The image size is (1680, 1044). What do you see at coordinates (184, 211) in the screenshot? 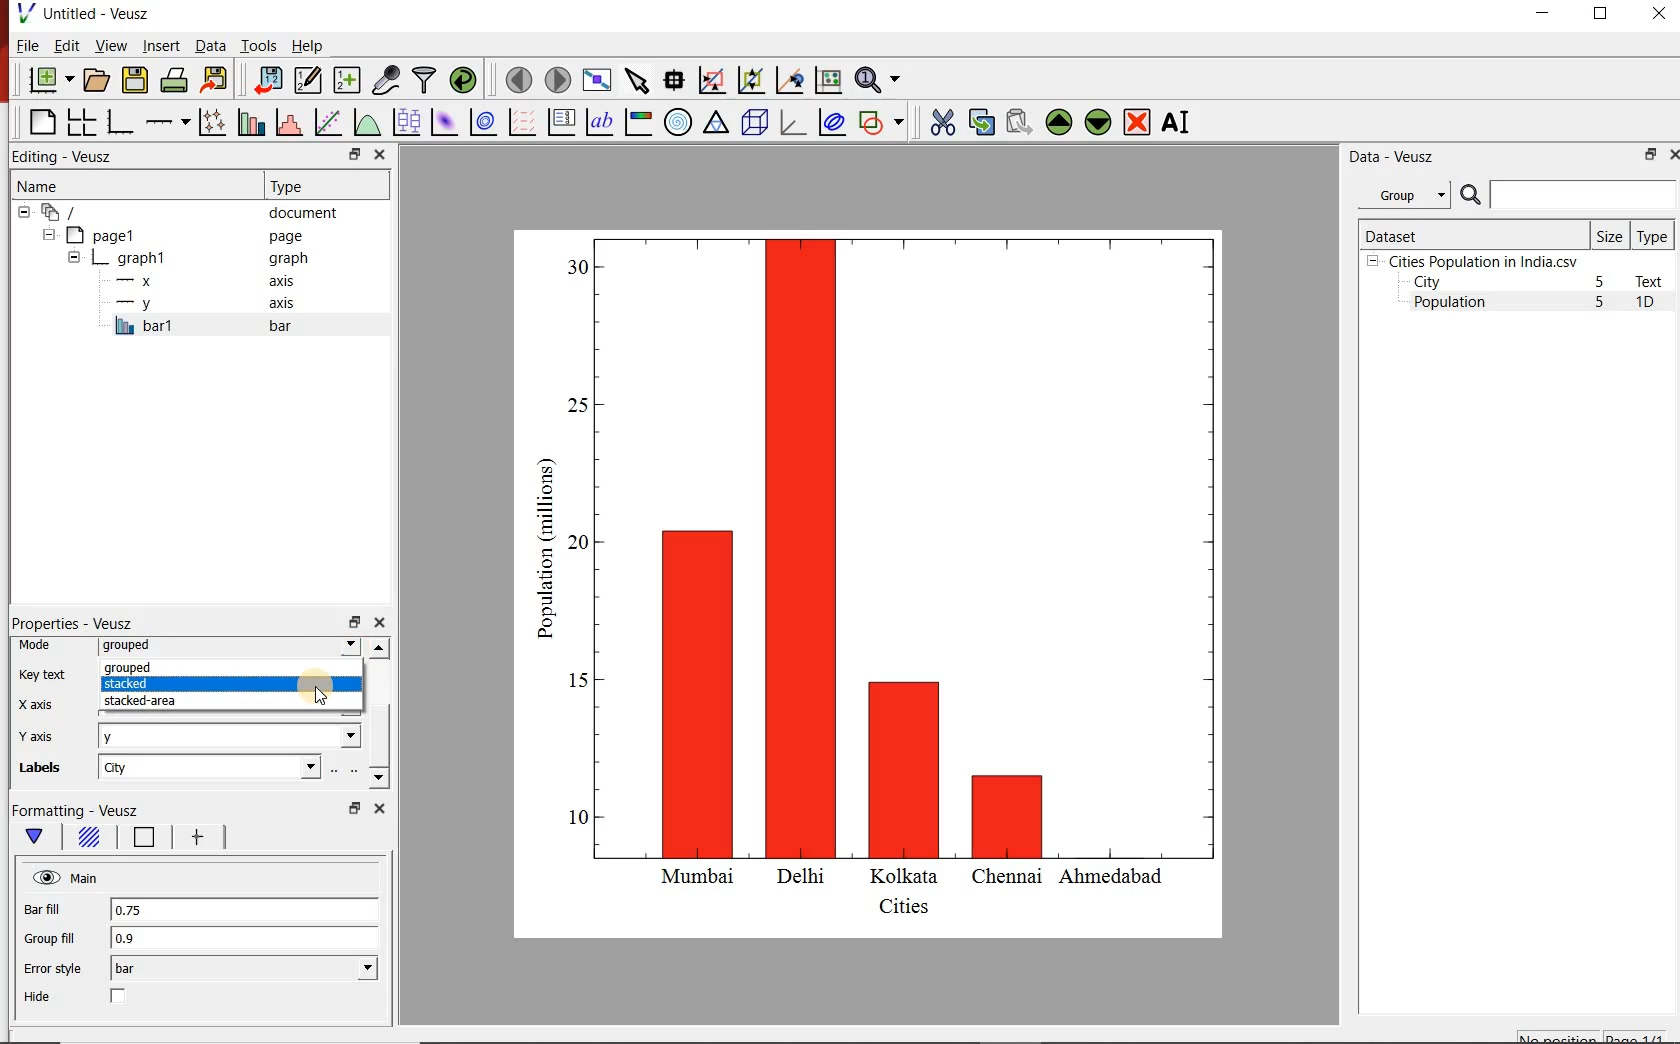
I see `document` at bounding box center [184, 211].